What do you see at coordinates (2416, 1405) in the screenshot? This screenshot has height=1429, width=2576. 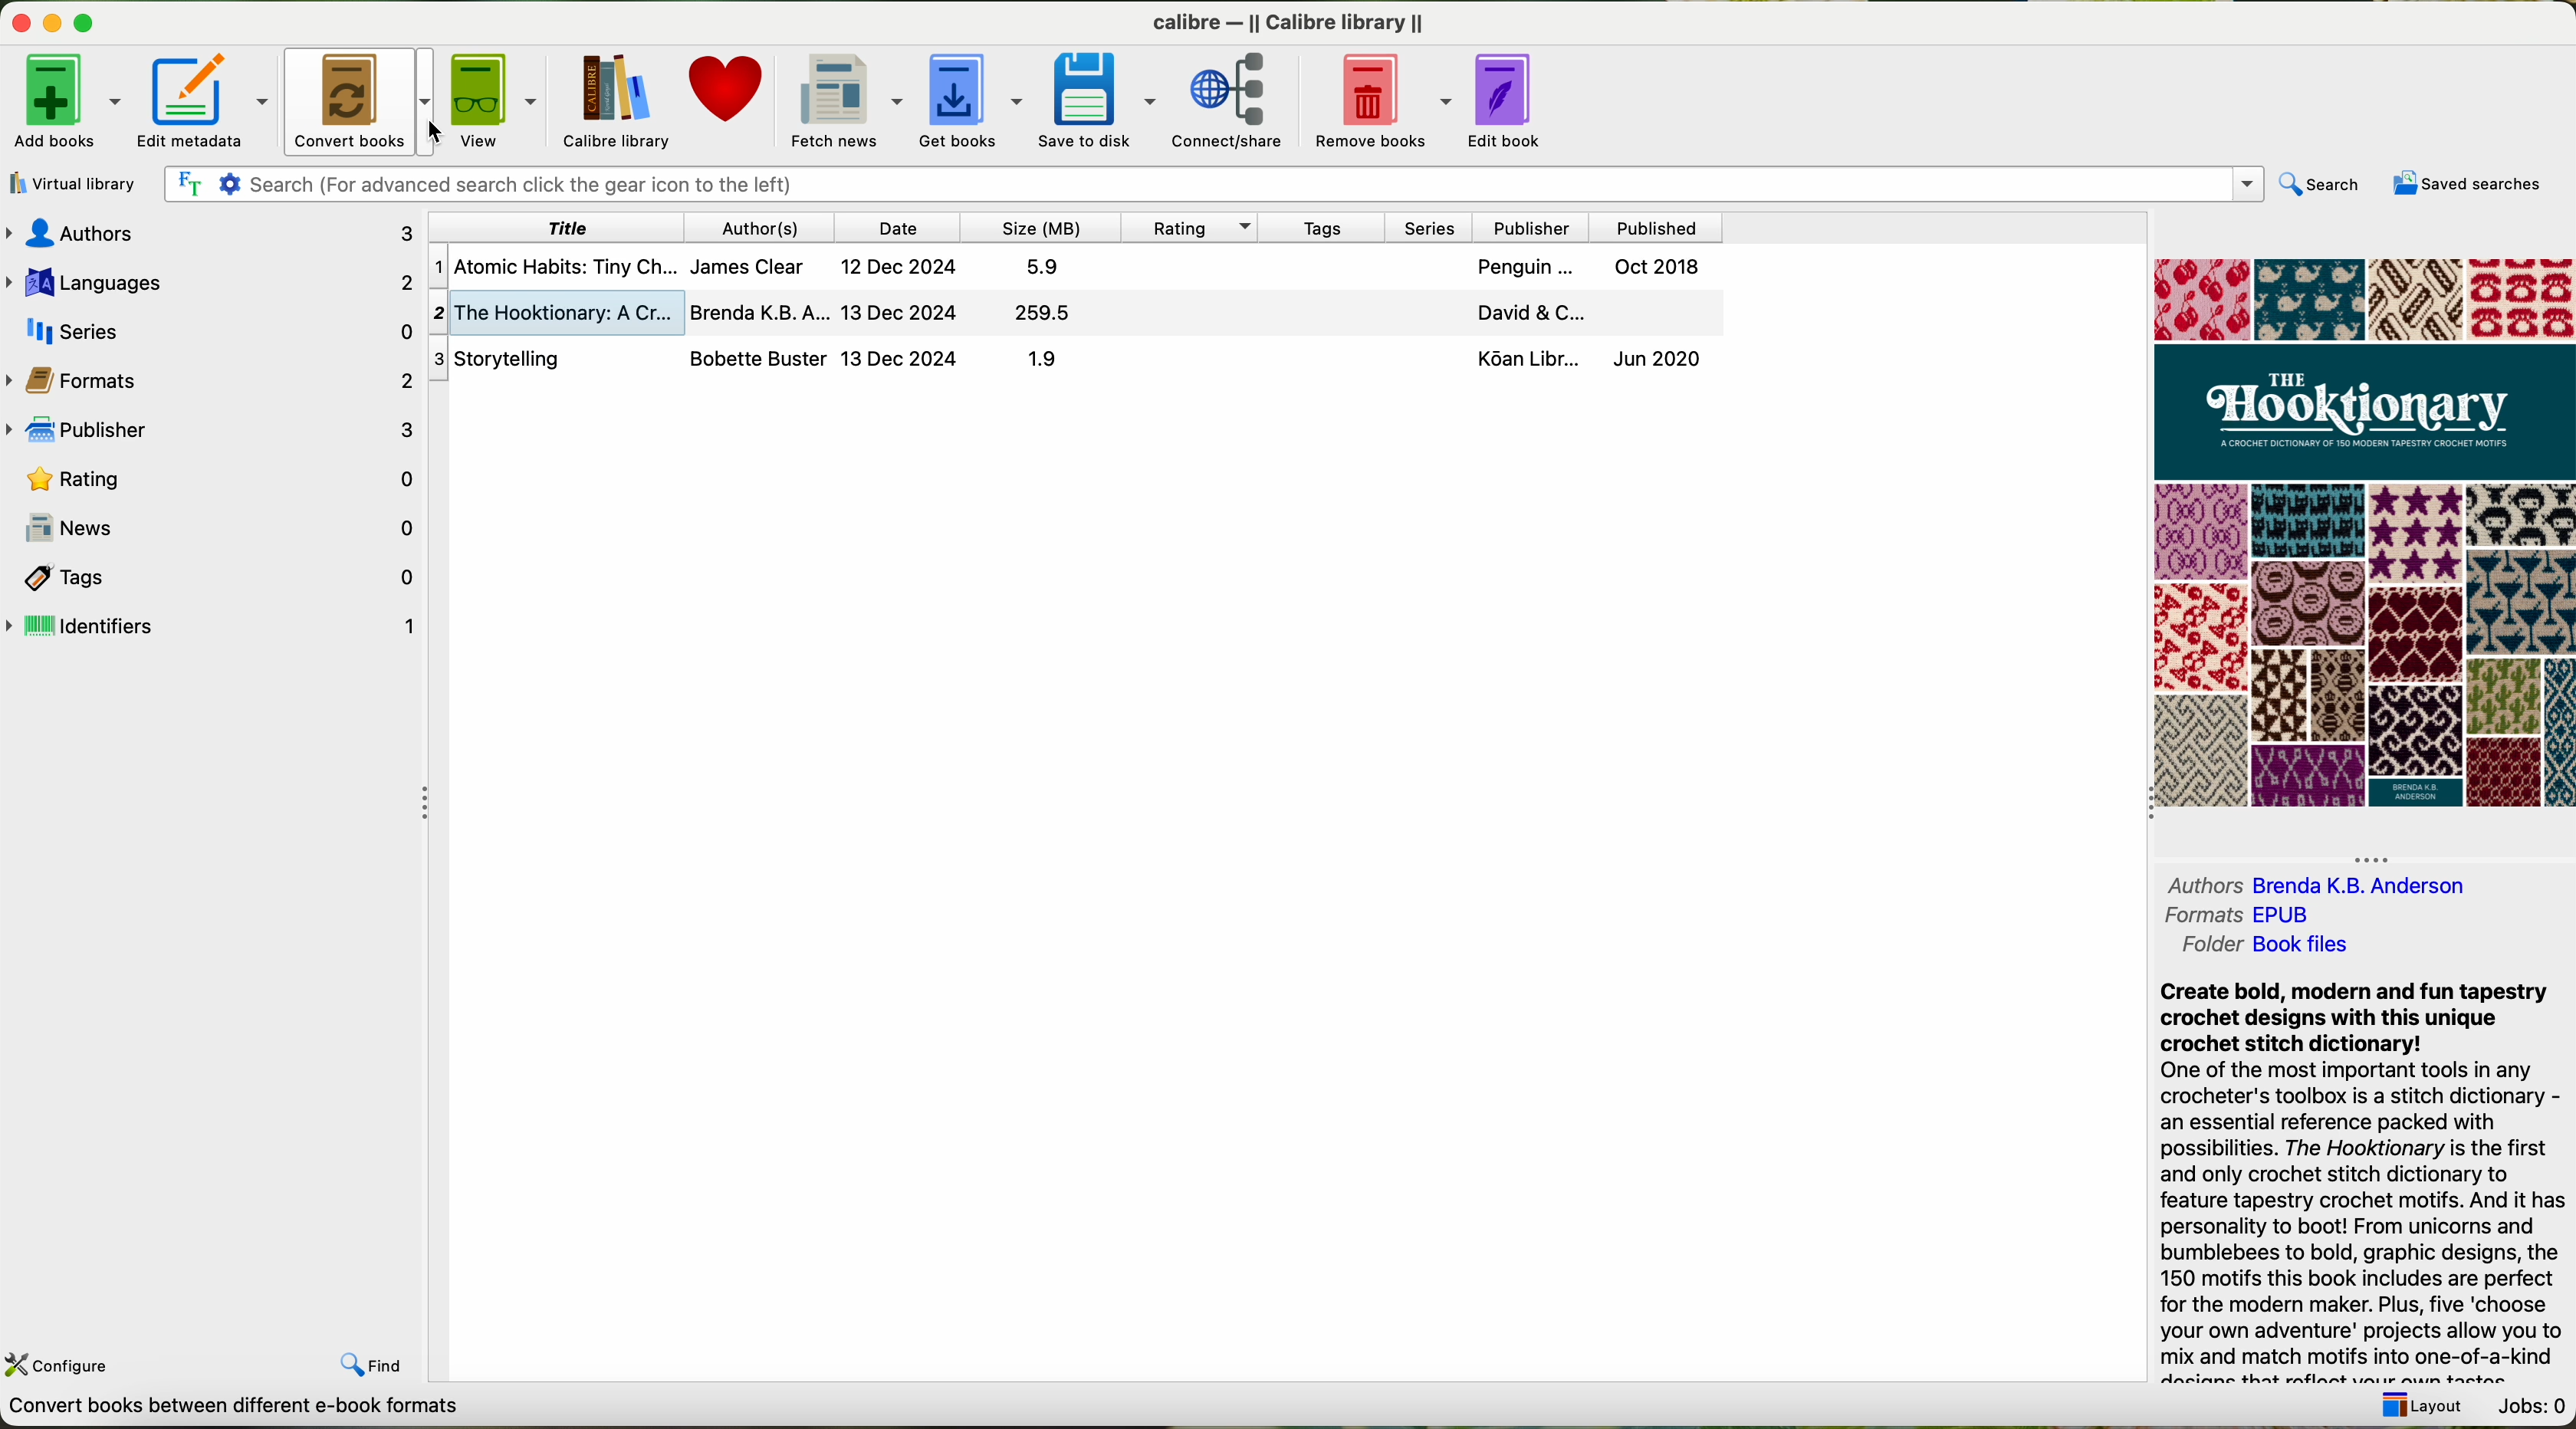 I see `layout` at bounding box center [2416, 1405].